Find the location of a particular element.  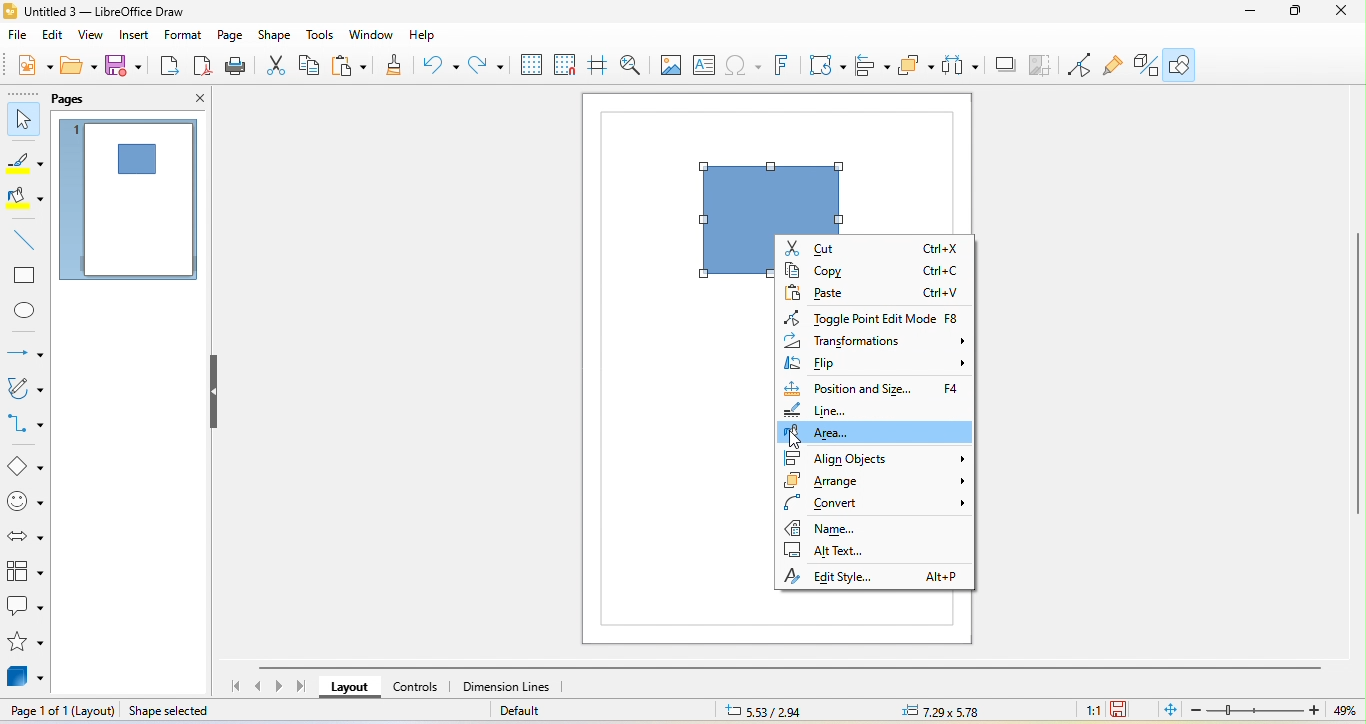

zoom and pan is located at coordinates (635, 65).